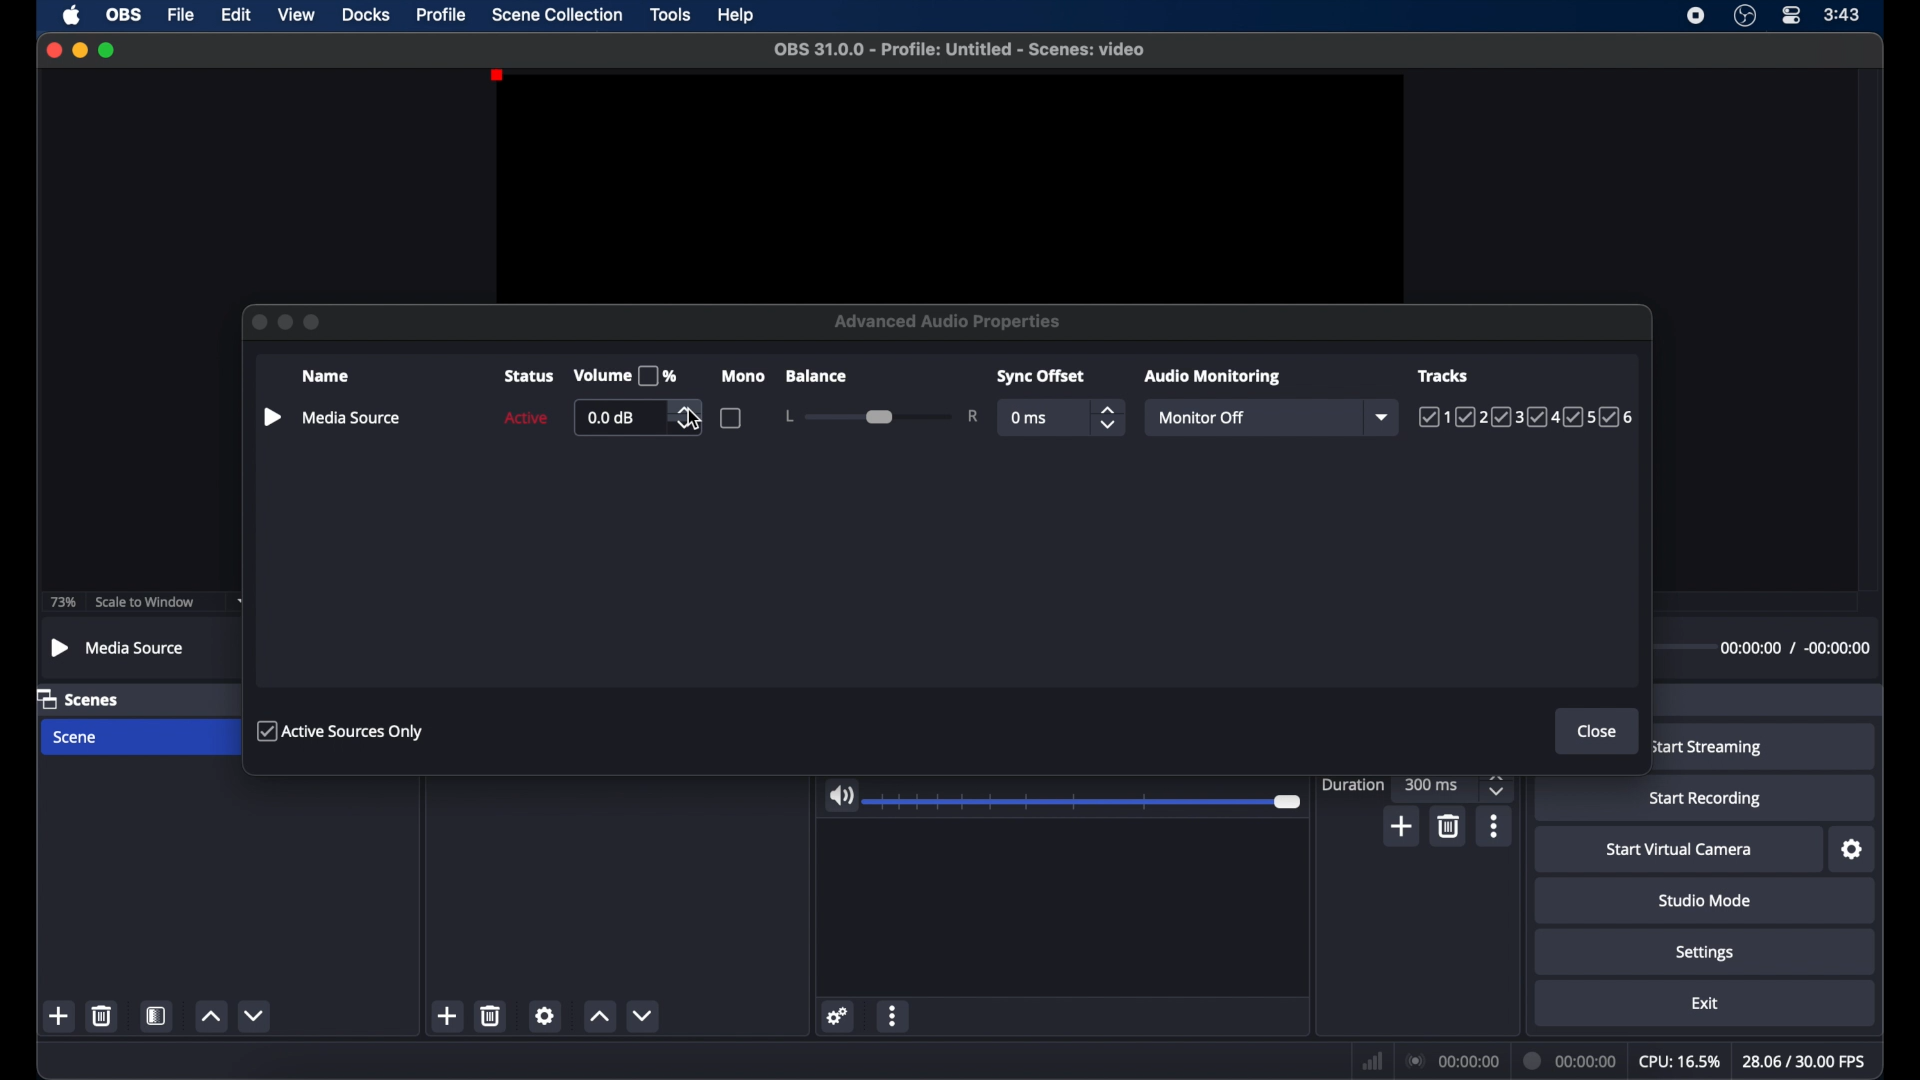 Image resolution: width=1920 pixels, height=1080 pixels. Describe the element at coordinates (76, 739) in the screenshot. I see `scene` at that location.